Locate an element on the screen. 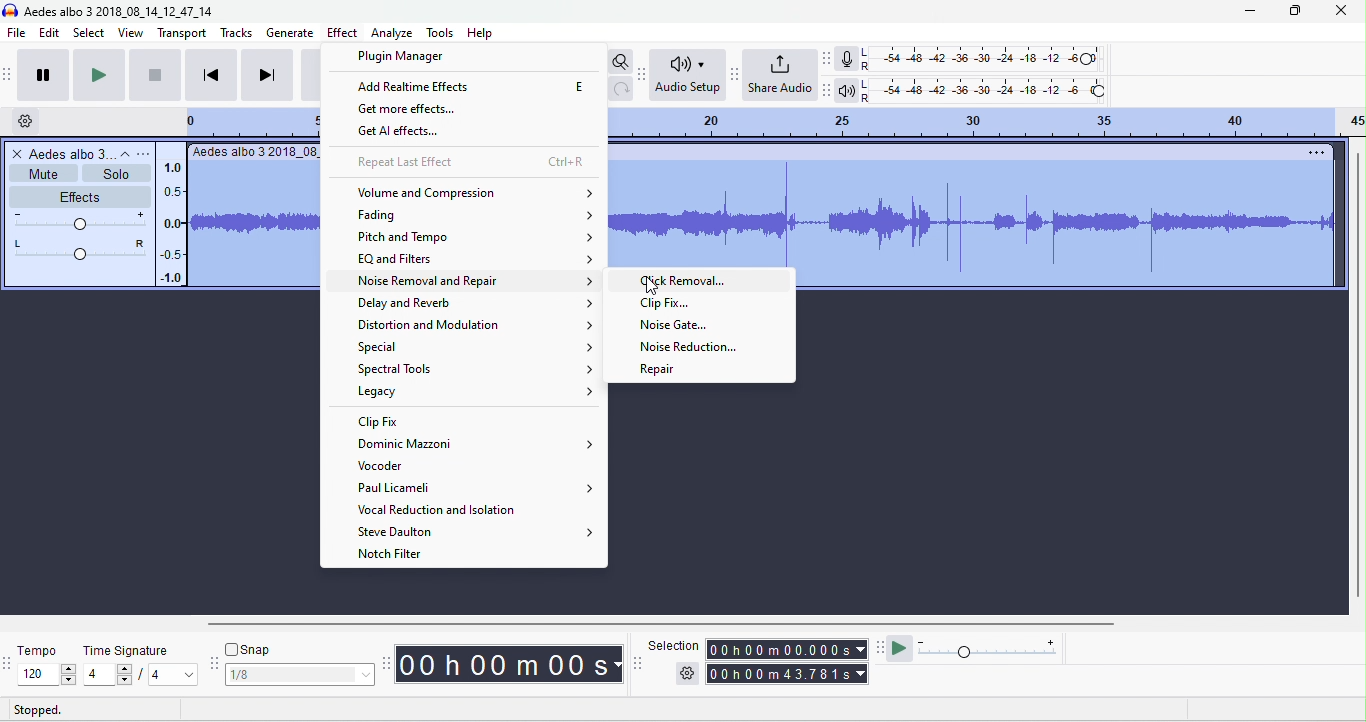 The image size is (1366, 722). amplitude is located at coordinates (175, 221).